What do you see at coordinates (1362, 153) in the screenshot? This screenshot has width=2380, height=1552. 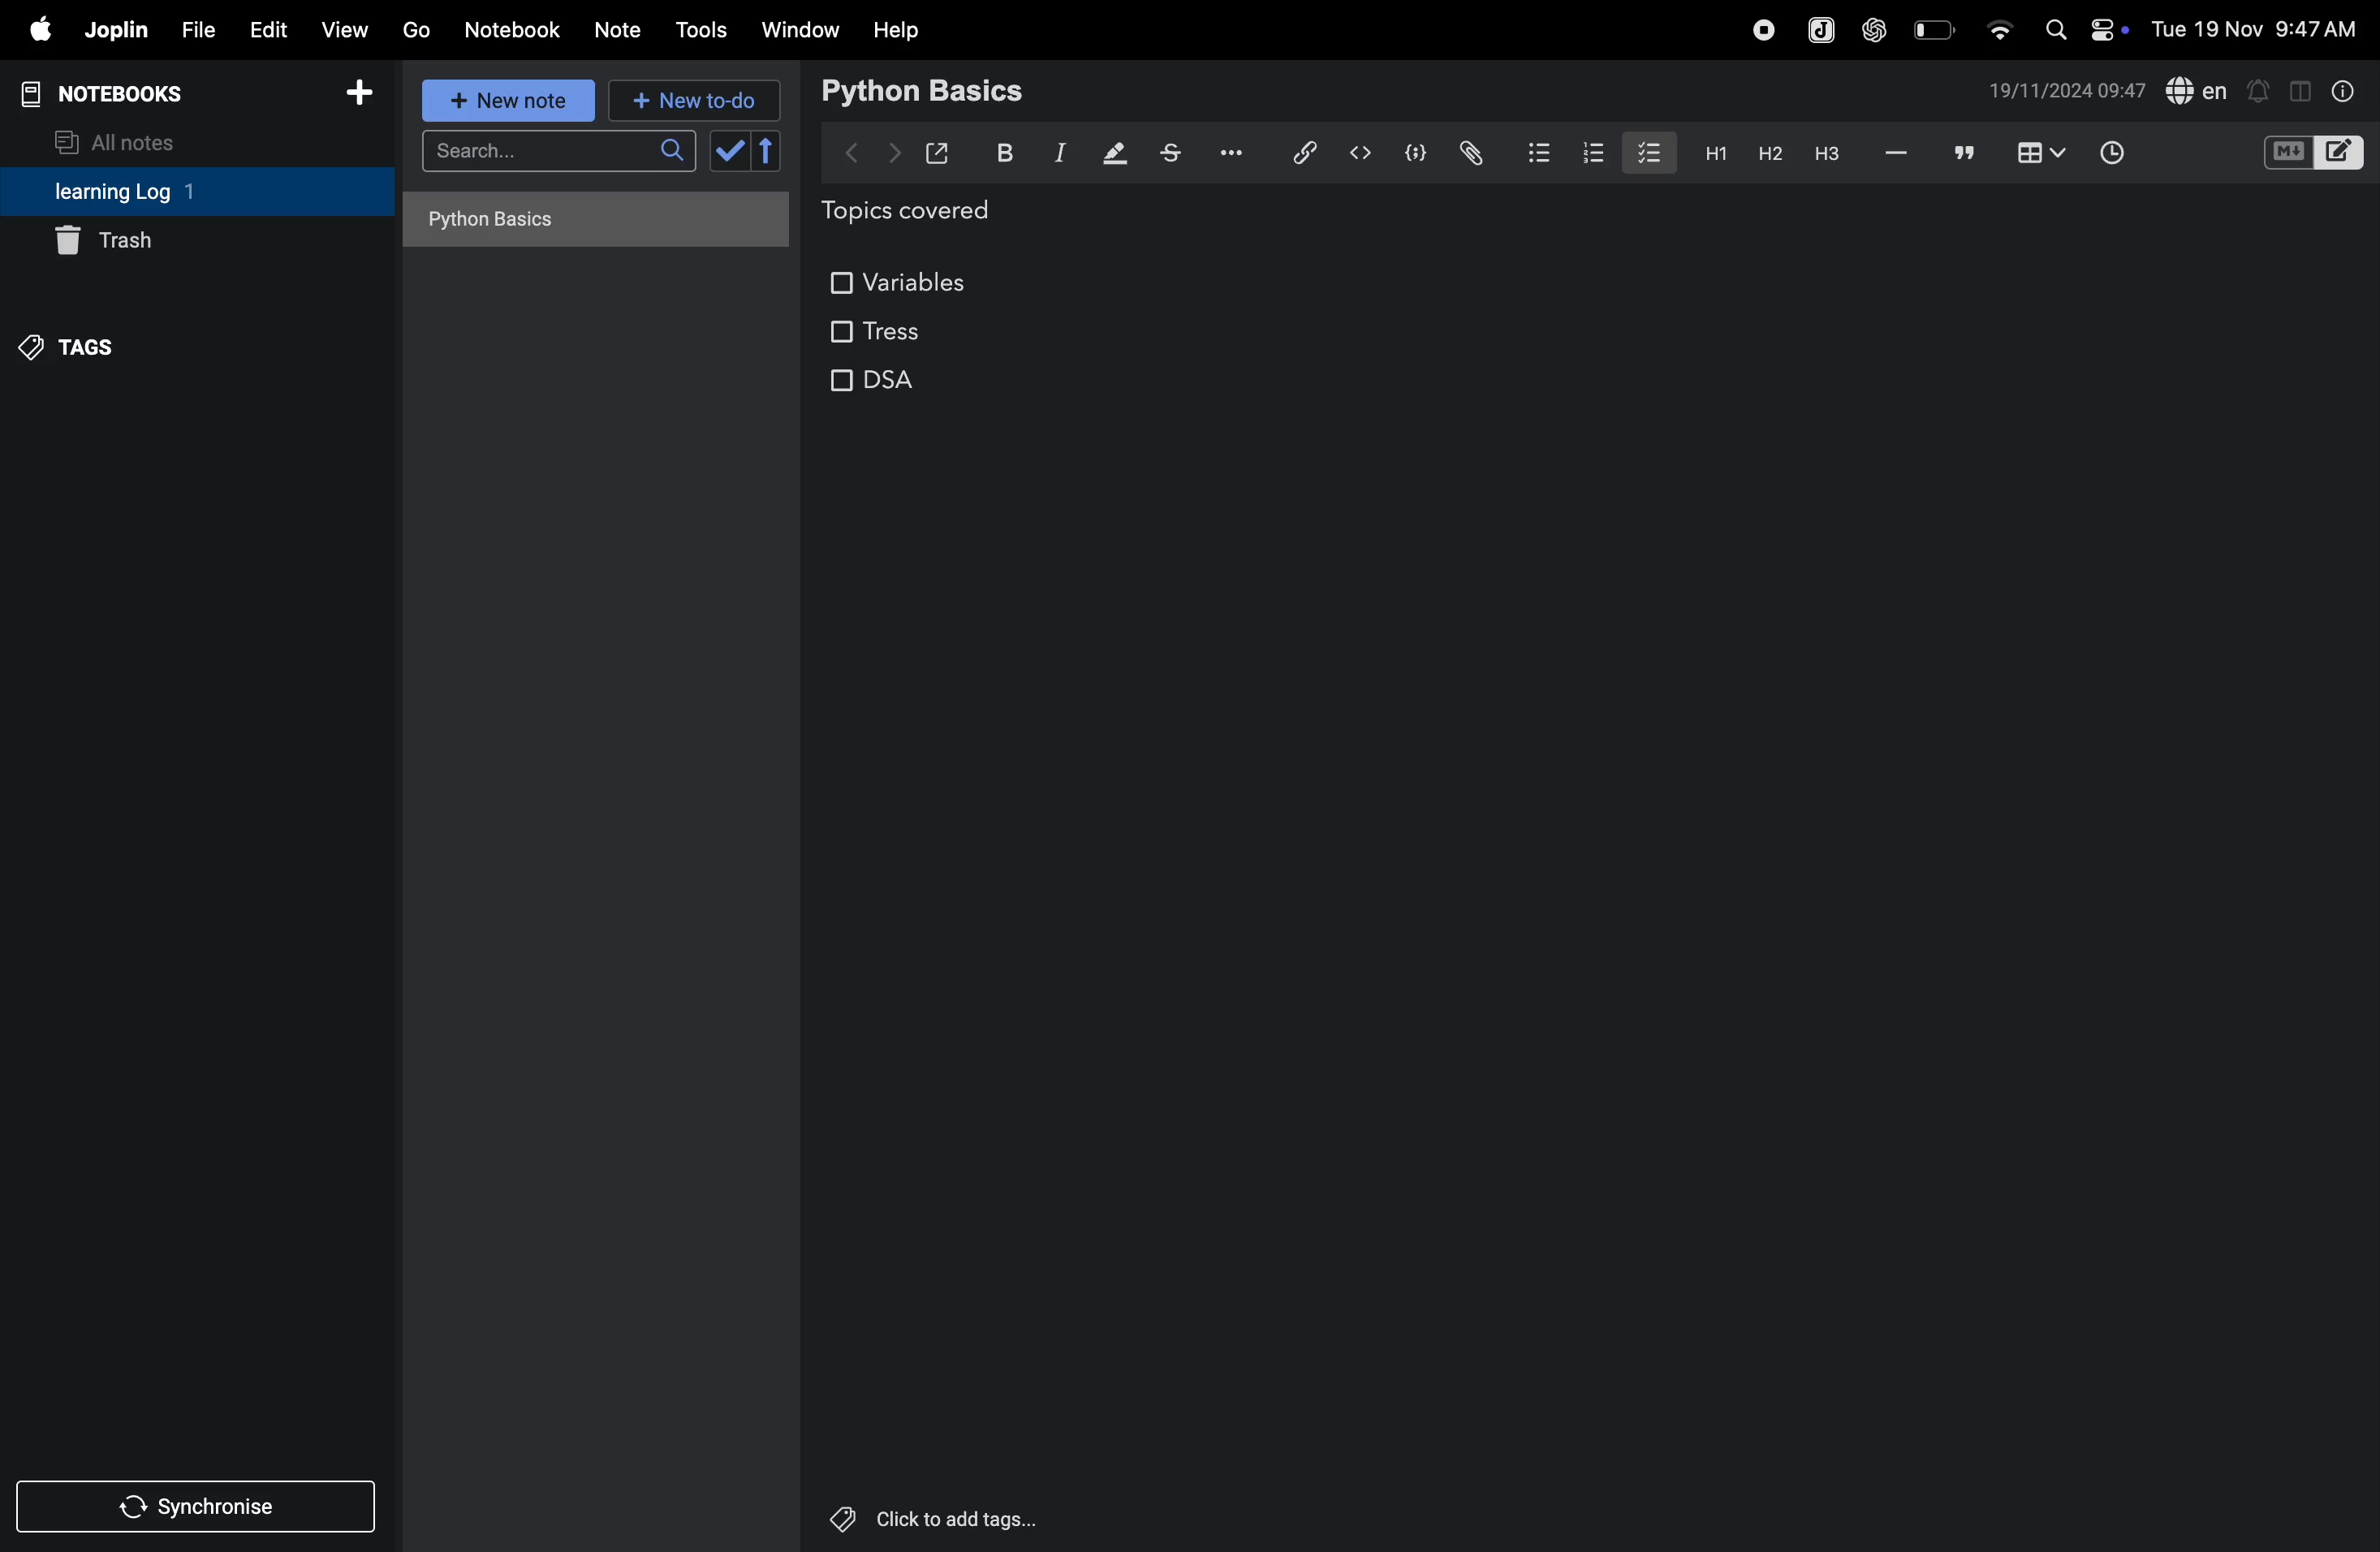 I see `insert code` at bounding box center [1362, 153].